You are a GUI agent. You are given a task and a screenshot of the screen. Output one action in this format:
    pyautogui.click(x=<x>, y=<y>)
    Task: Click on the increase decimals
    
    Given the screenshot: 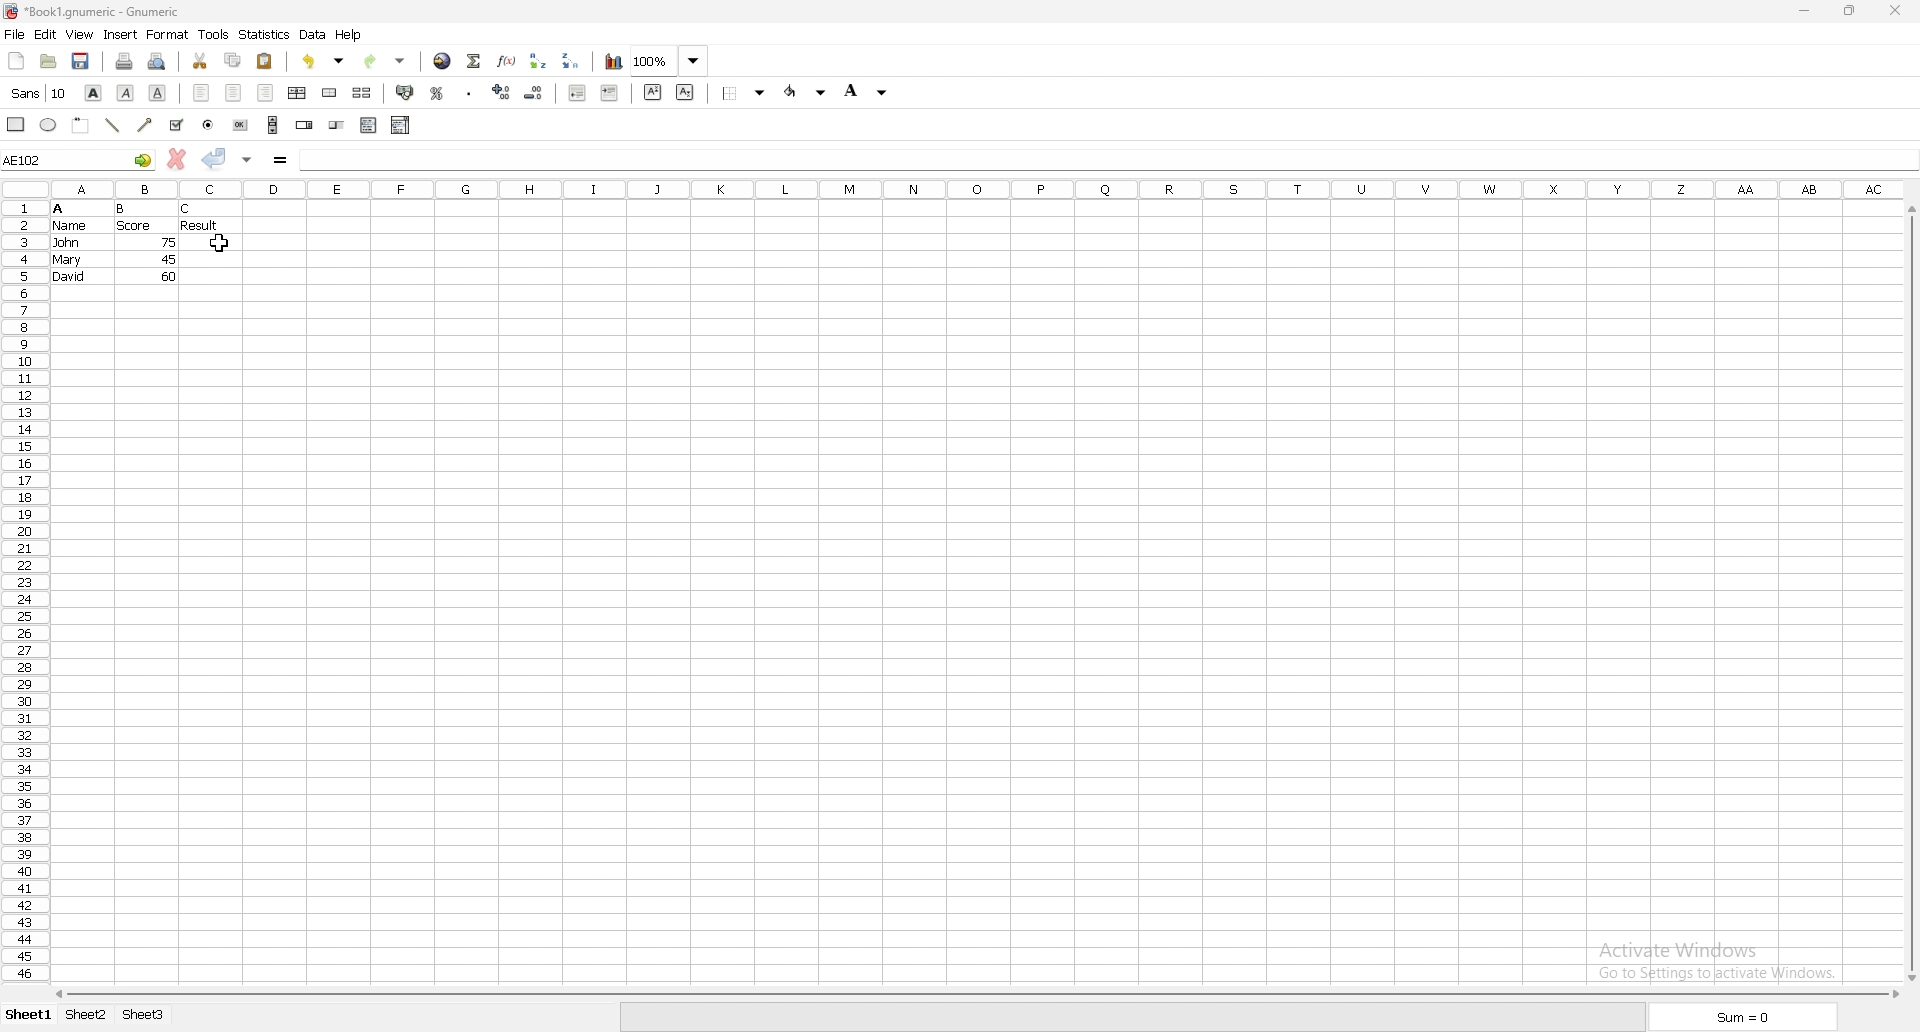 What is the action you would take?
    pyautogui.click(x=504, y=92)
    